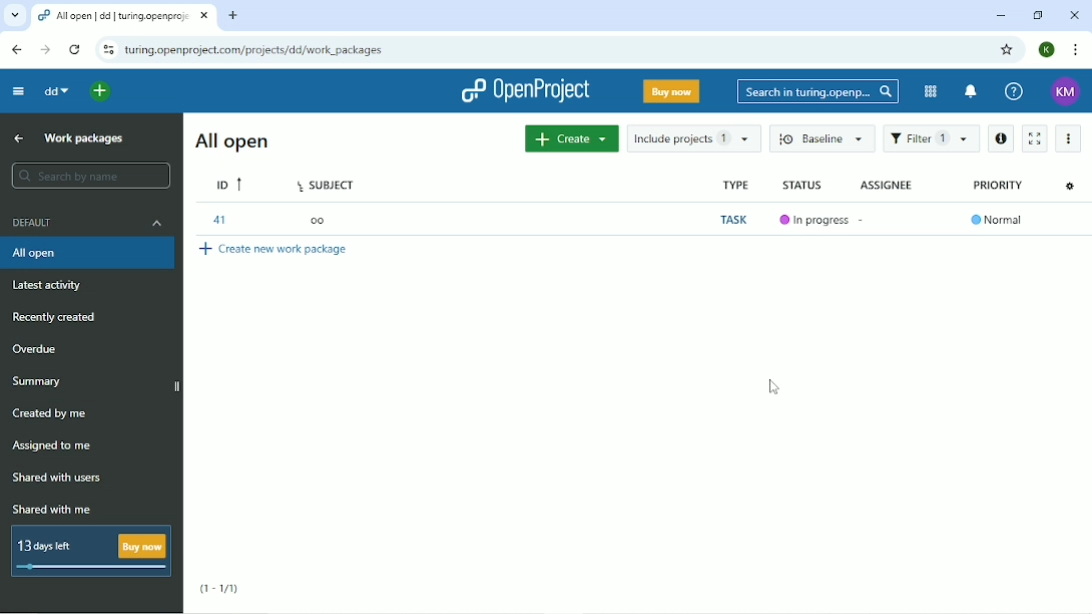  Describe the element at coordinates (801, 185) in the screenshot. I see `Status` at that location.